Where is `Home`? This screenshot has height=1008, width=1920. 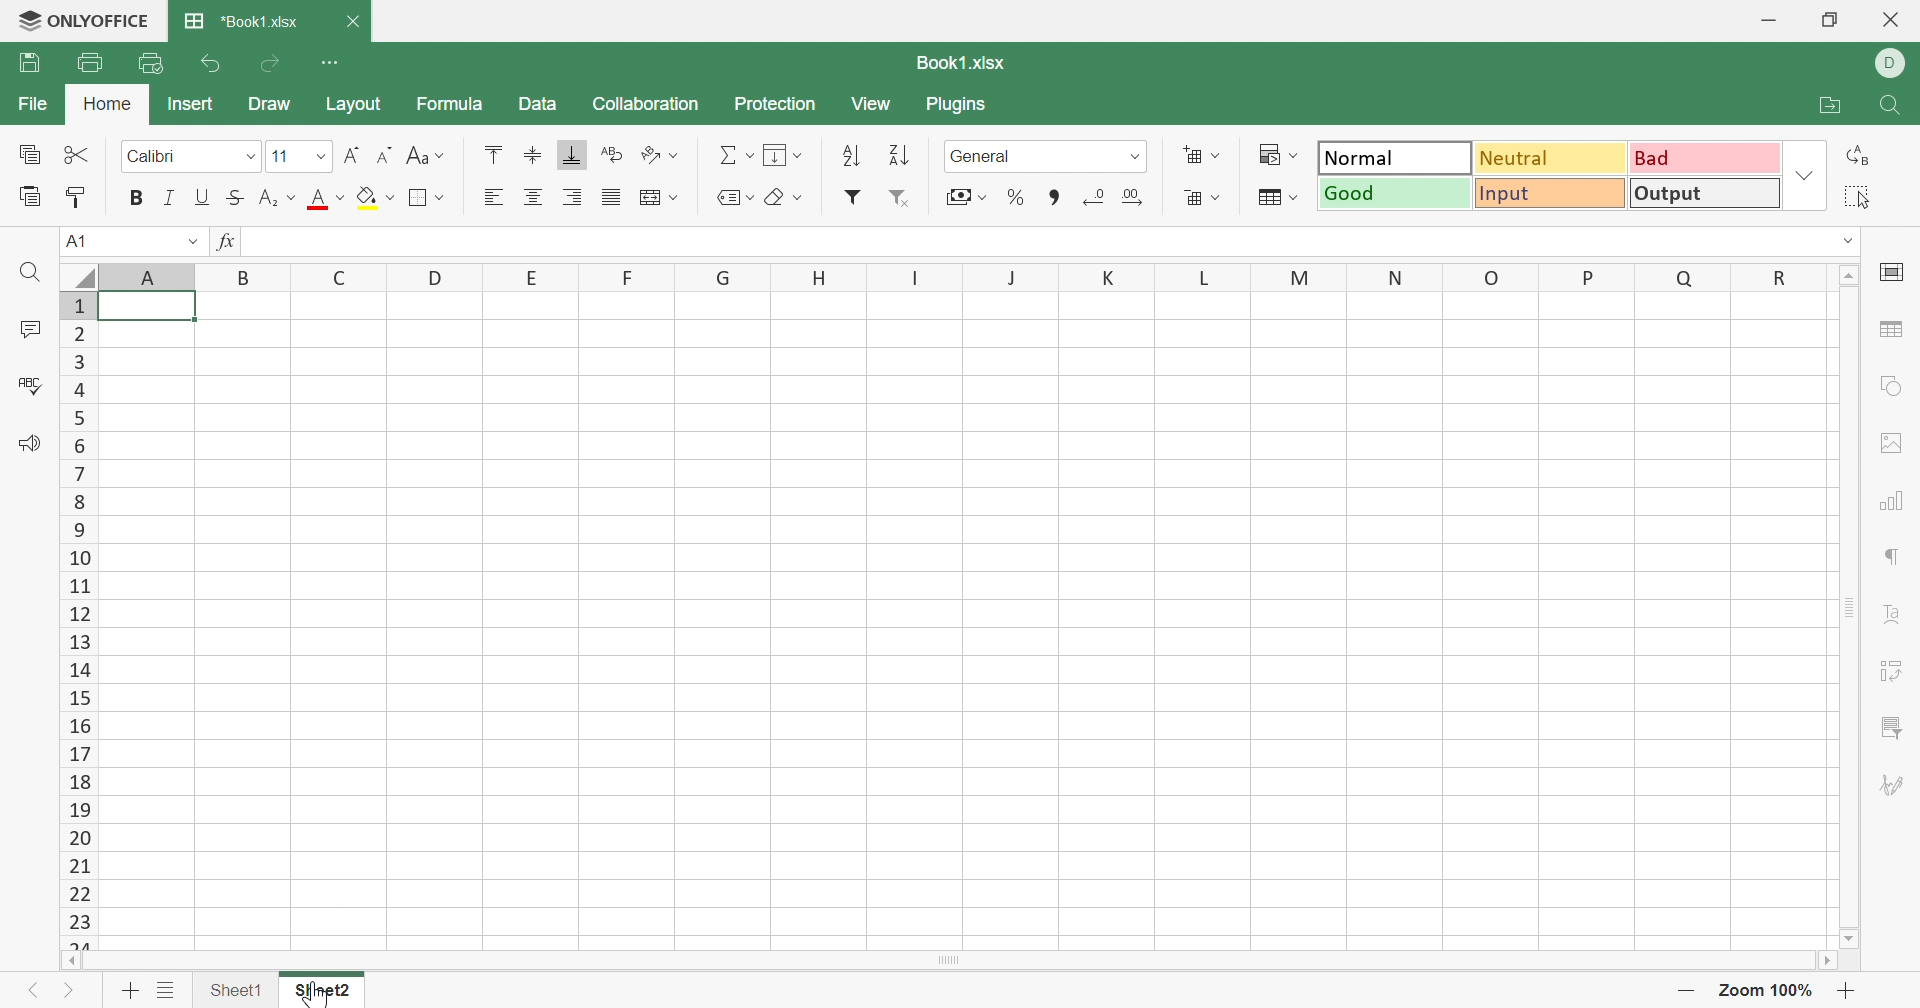
Home is located at coordinates (105, 99).